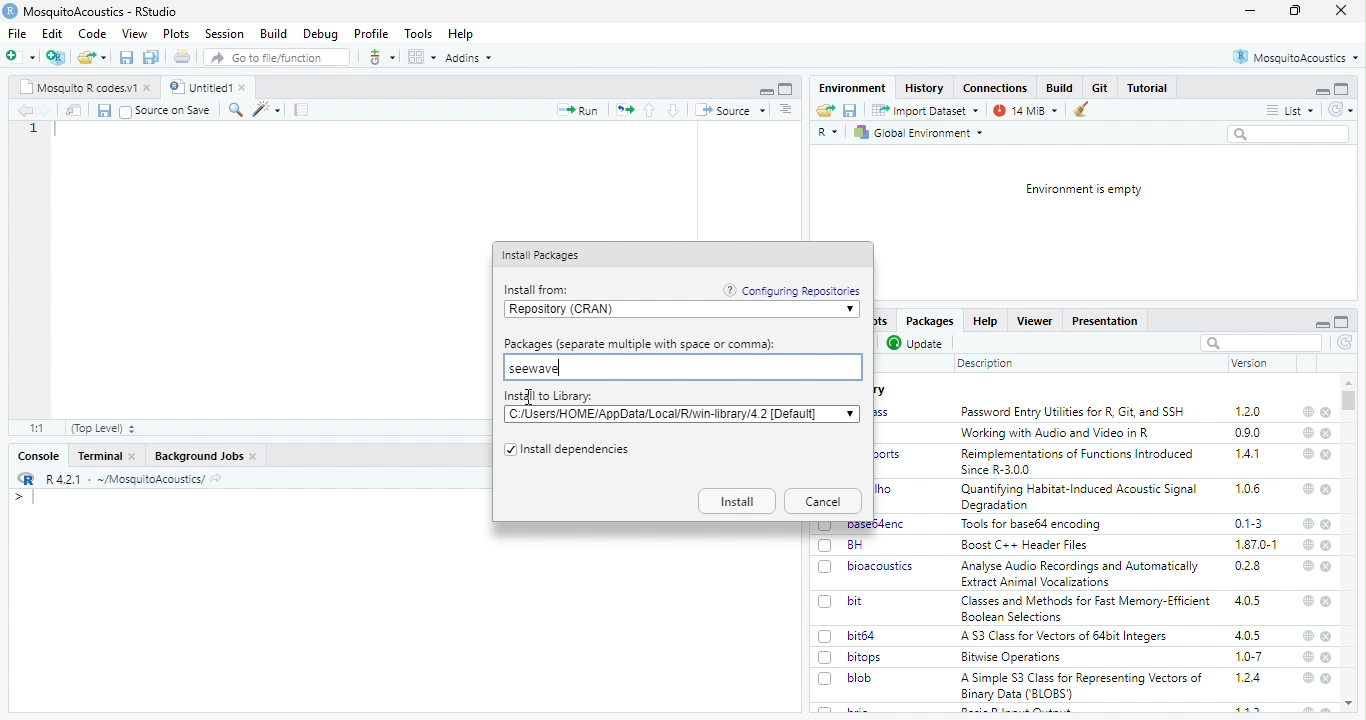  What do you see at coordinates (1309, 412) in the screenshot?
I see `web` at bounding box center [1309, 412].